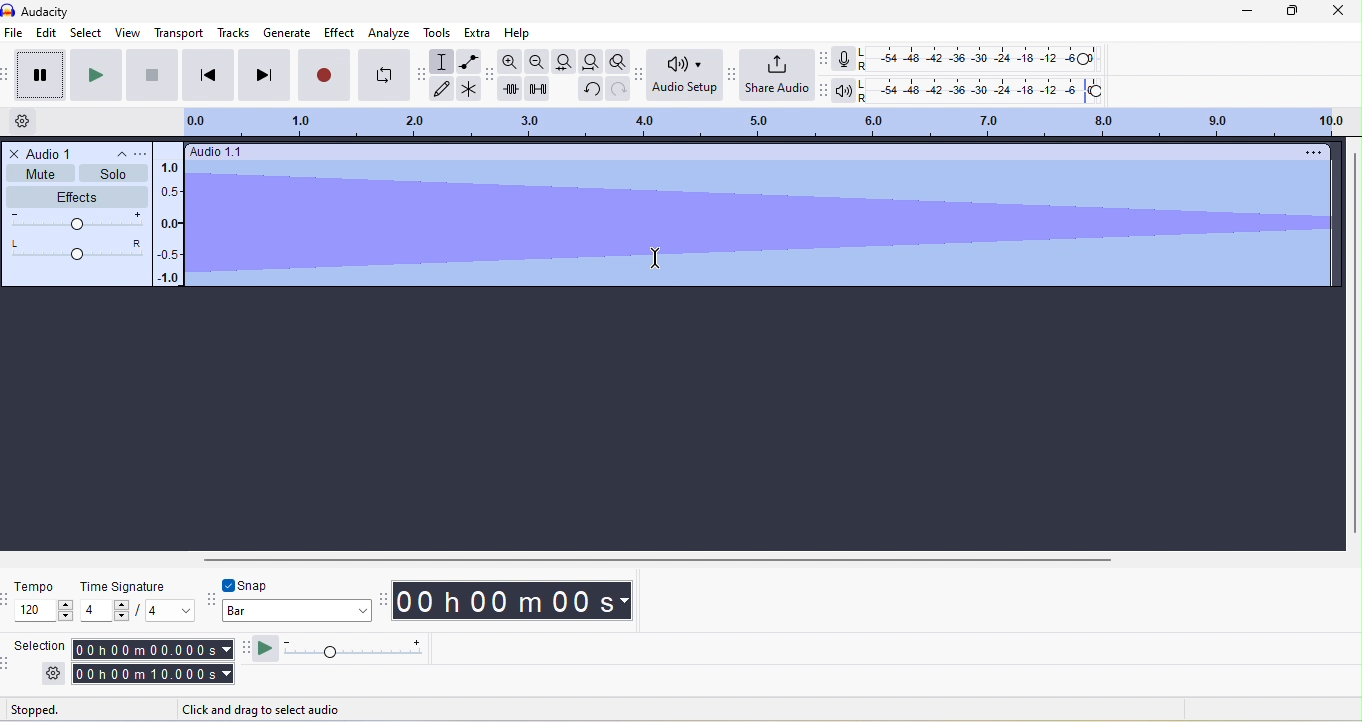 The image size is (1362, 722). What do you see at coordinates (758, 223) in the screenshot?
I see `pulse waveform generated using the "Chirp" generator` at bounding box center [758, 223].